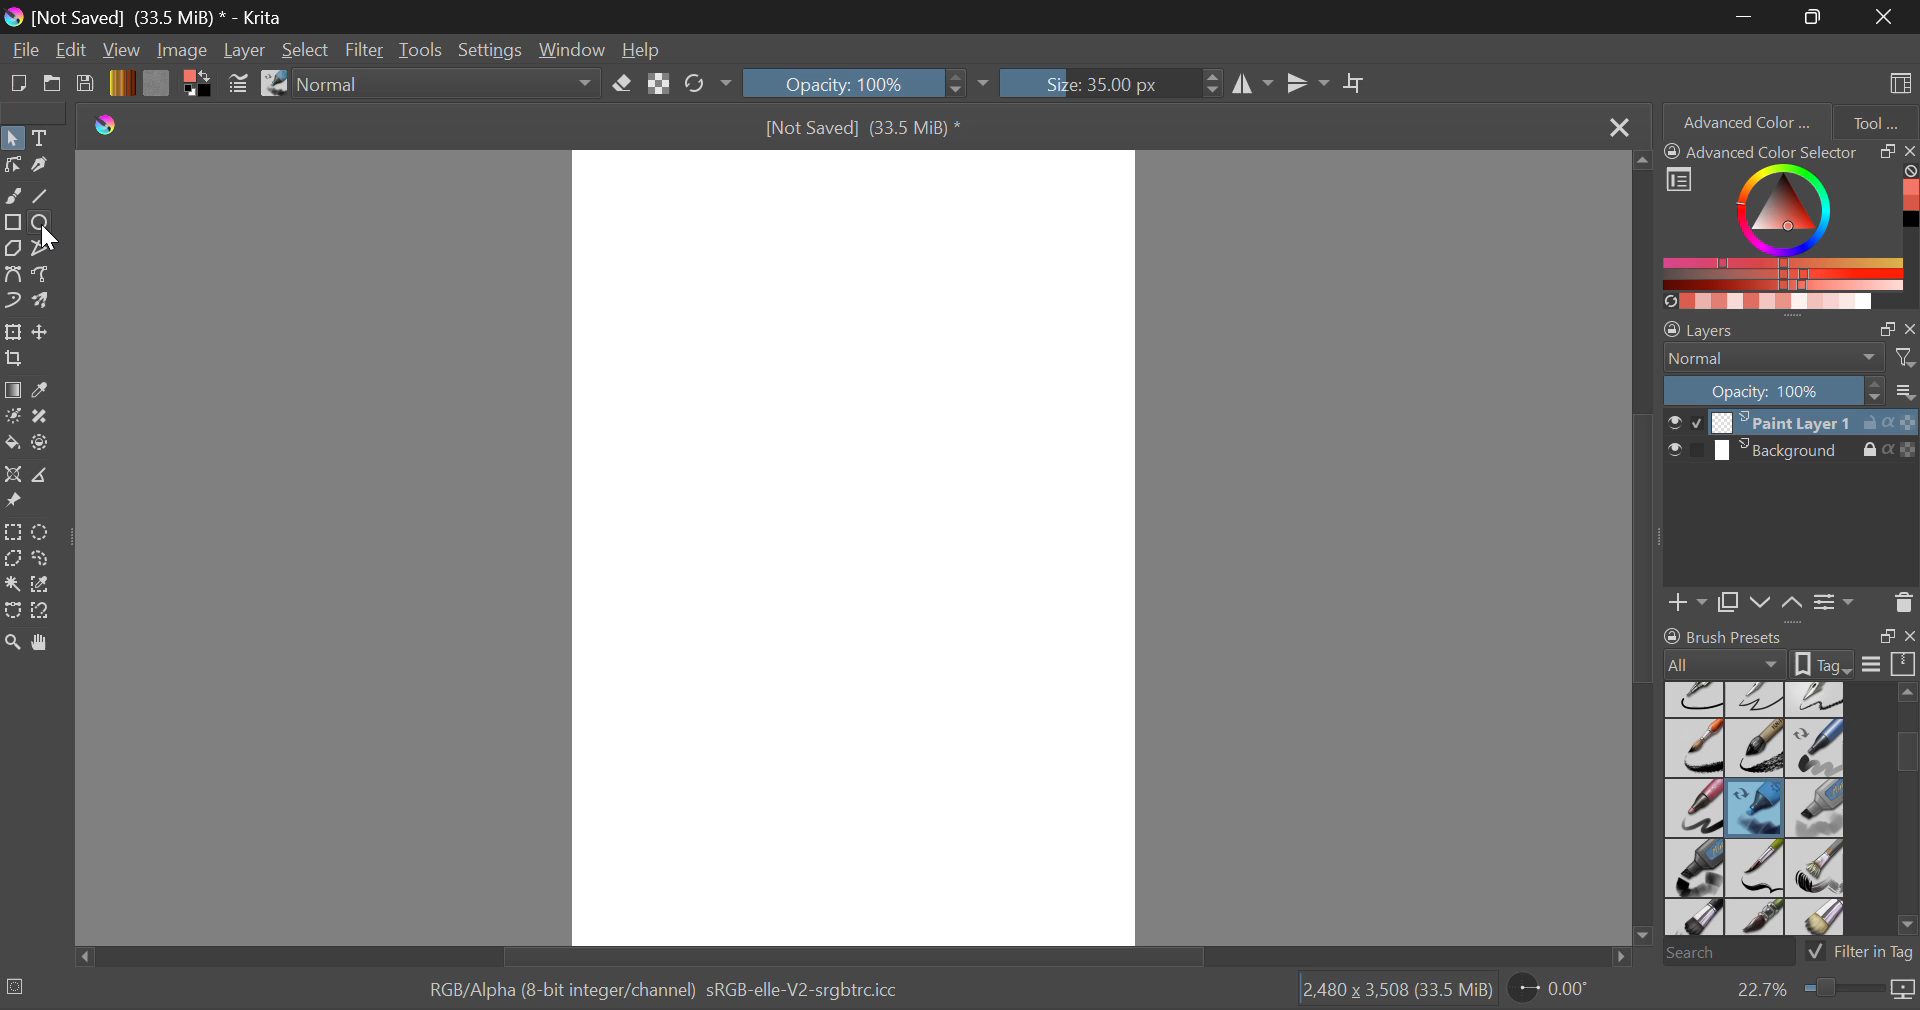 The height and width of the screenshot is (1010, 1920). Describe the element at coordinates (1861, 950) in the screenshot. I see `Filter in Tag` at that location.